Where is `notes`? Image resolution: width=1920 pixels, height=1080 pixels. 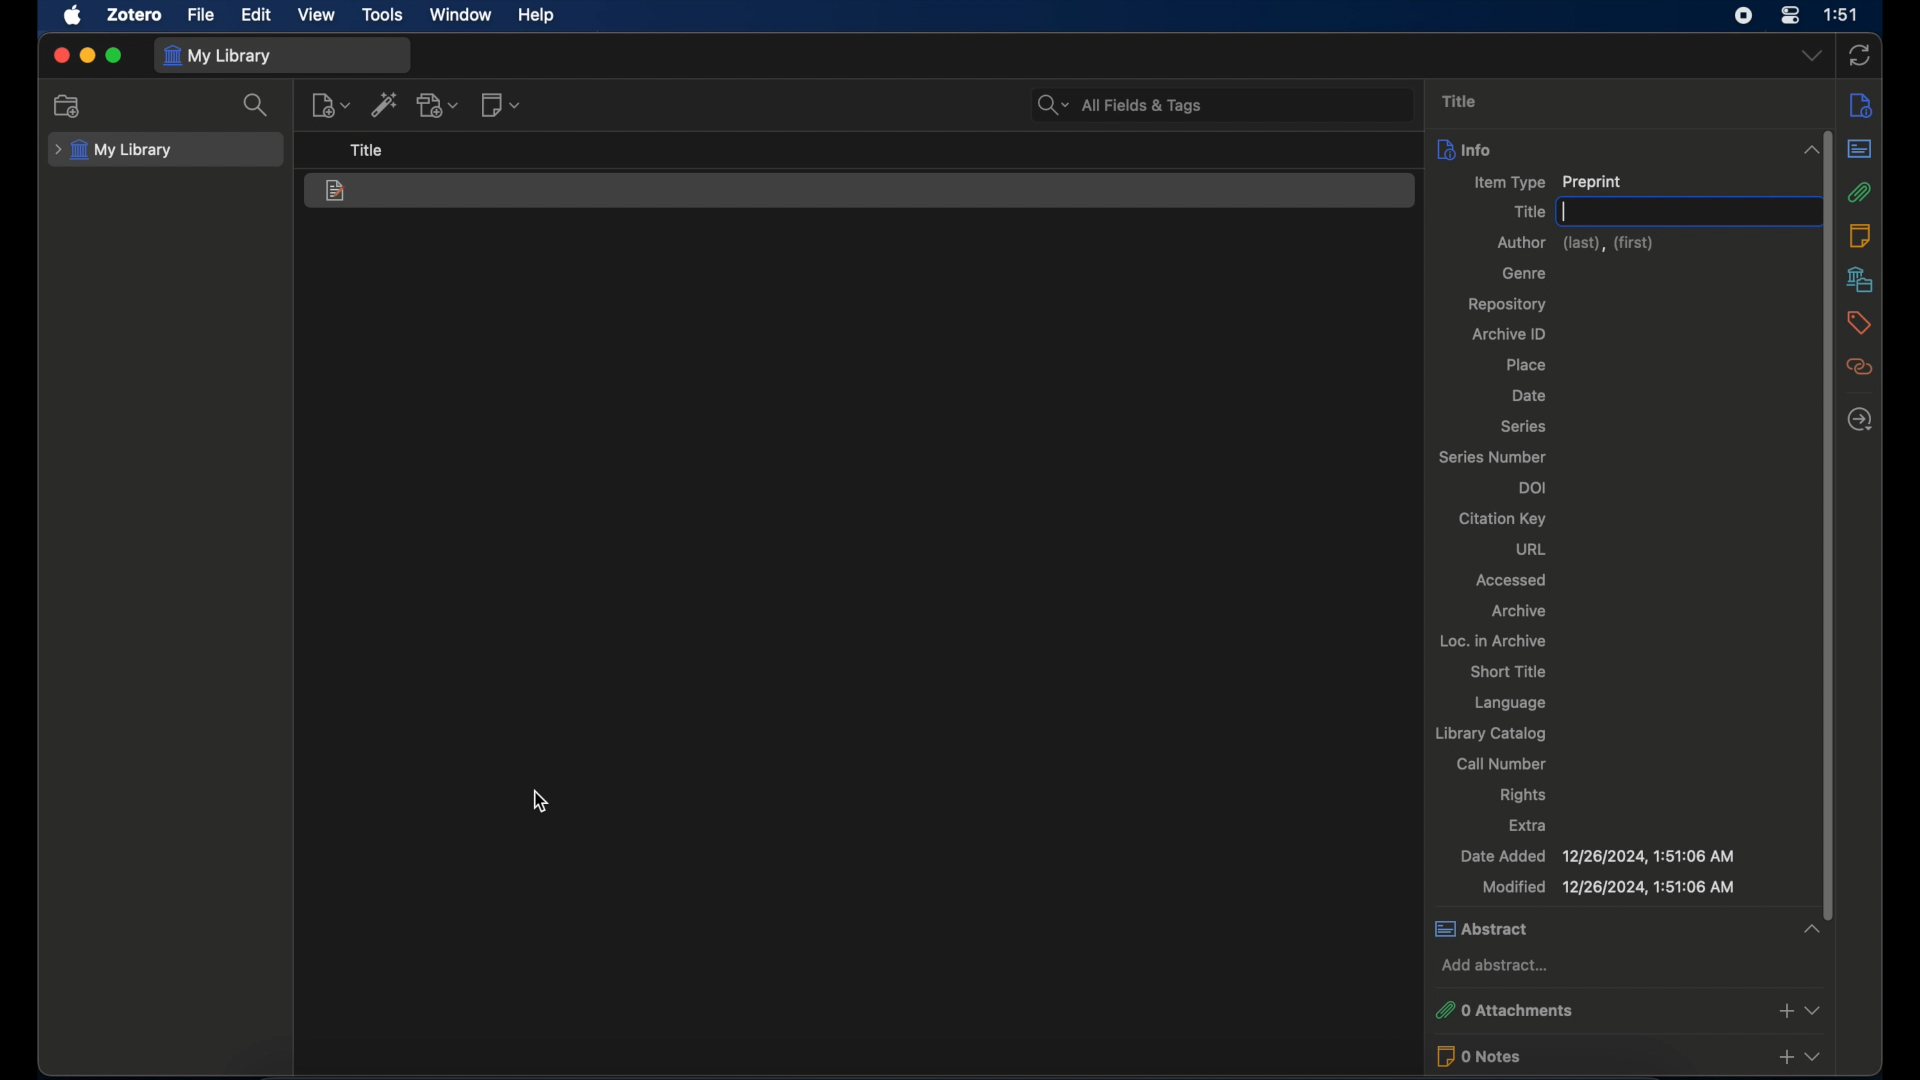
notes is located at coordinates (1861, 235).